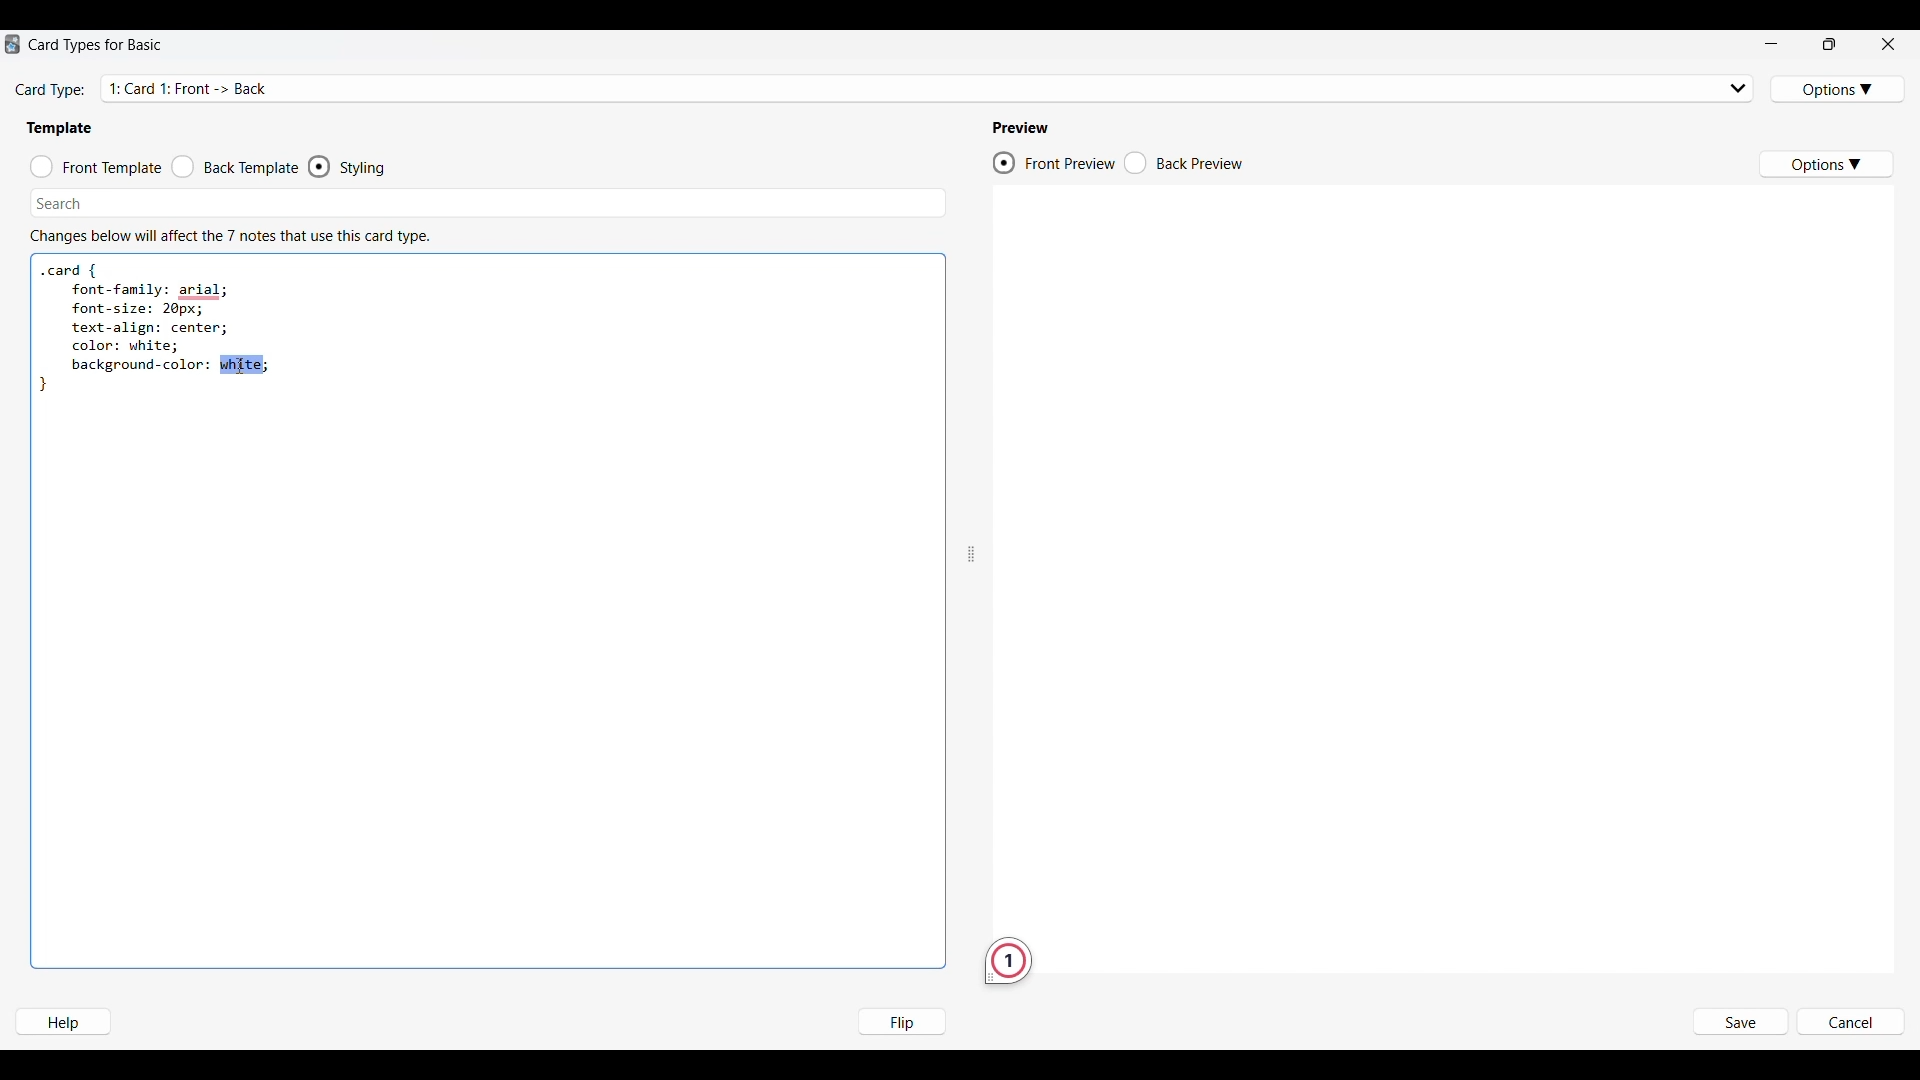 This screenshot has height=1080, width=1920. I want to click on Software logo, so click(12, 44).